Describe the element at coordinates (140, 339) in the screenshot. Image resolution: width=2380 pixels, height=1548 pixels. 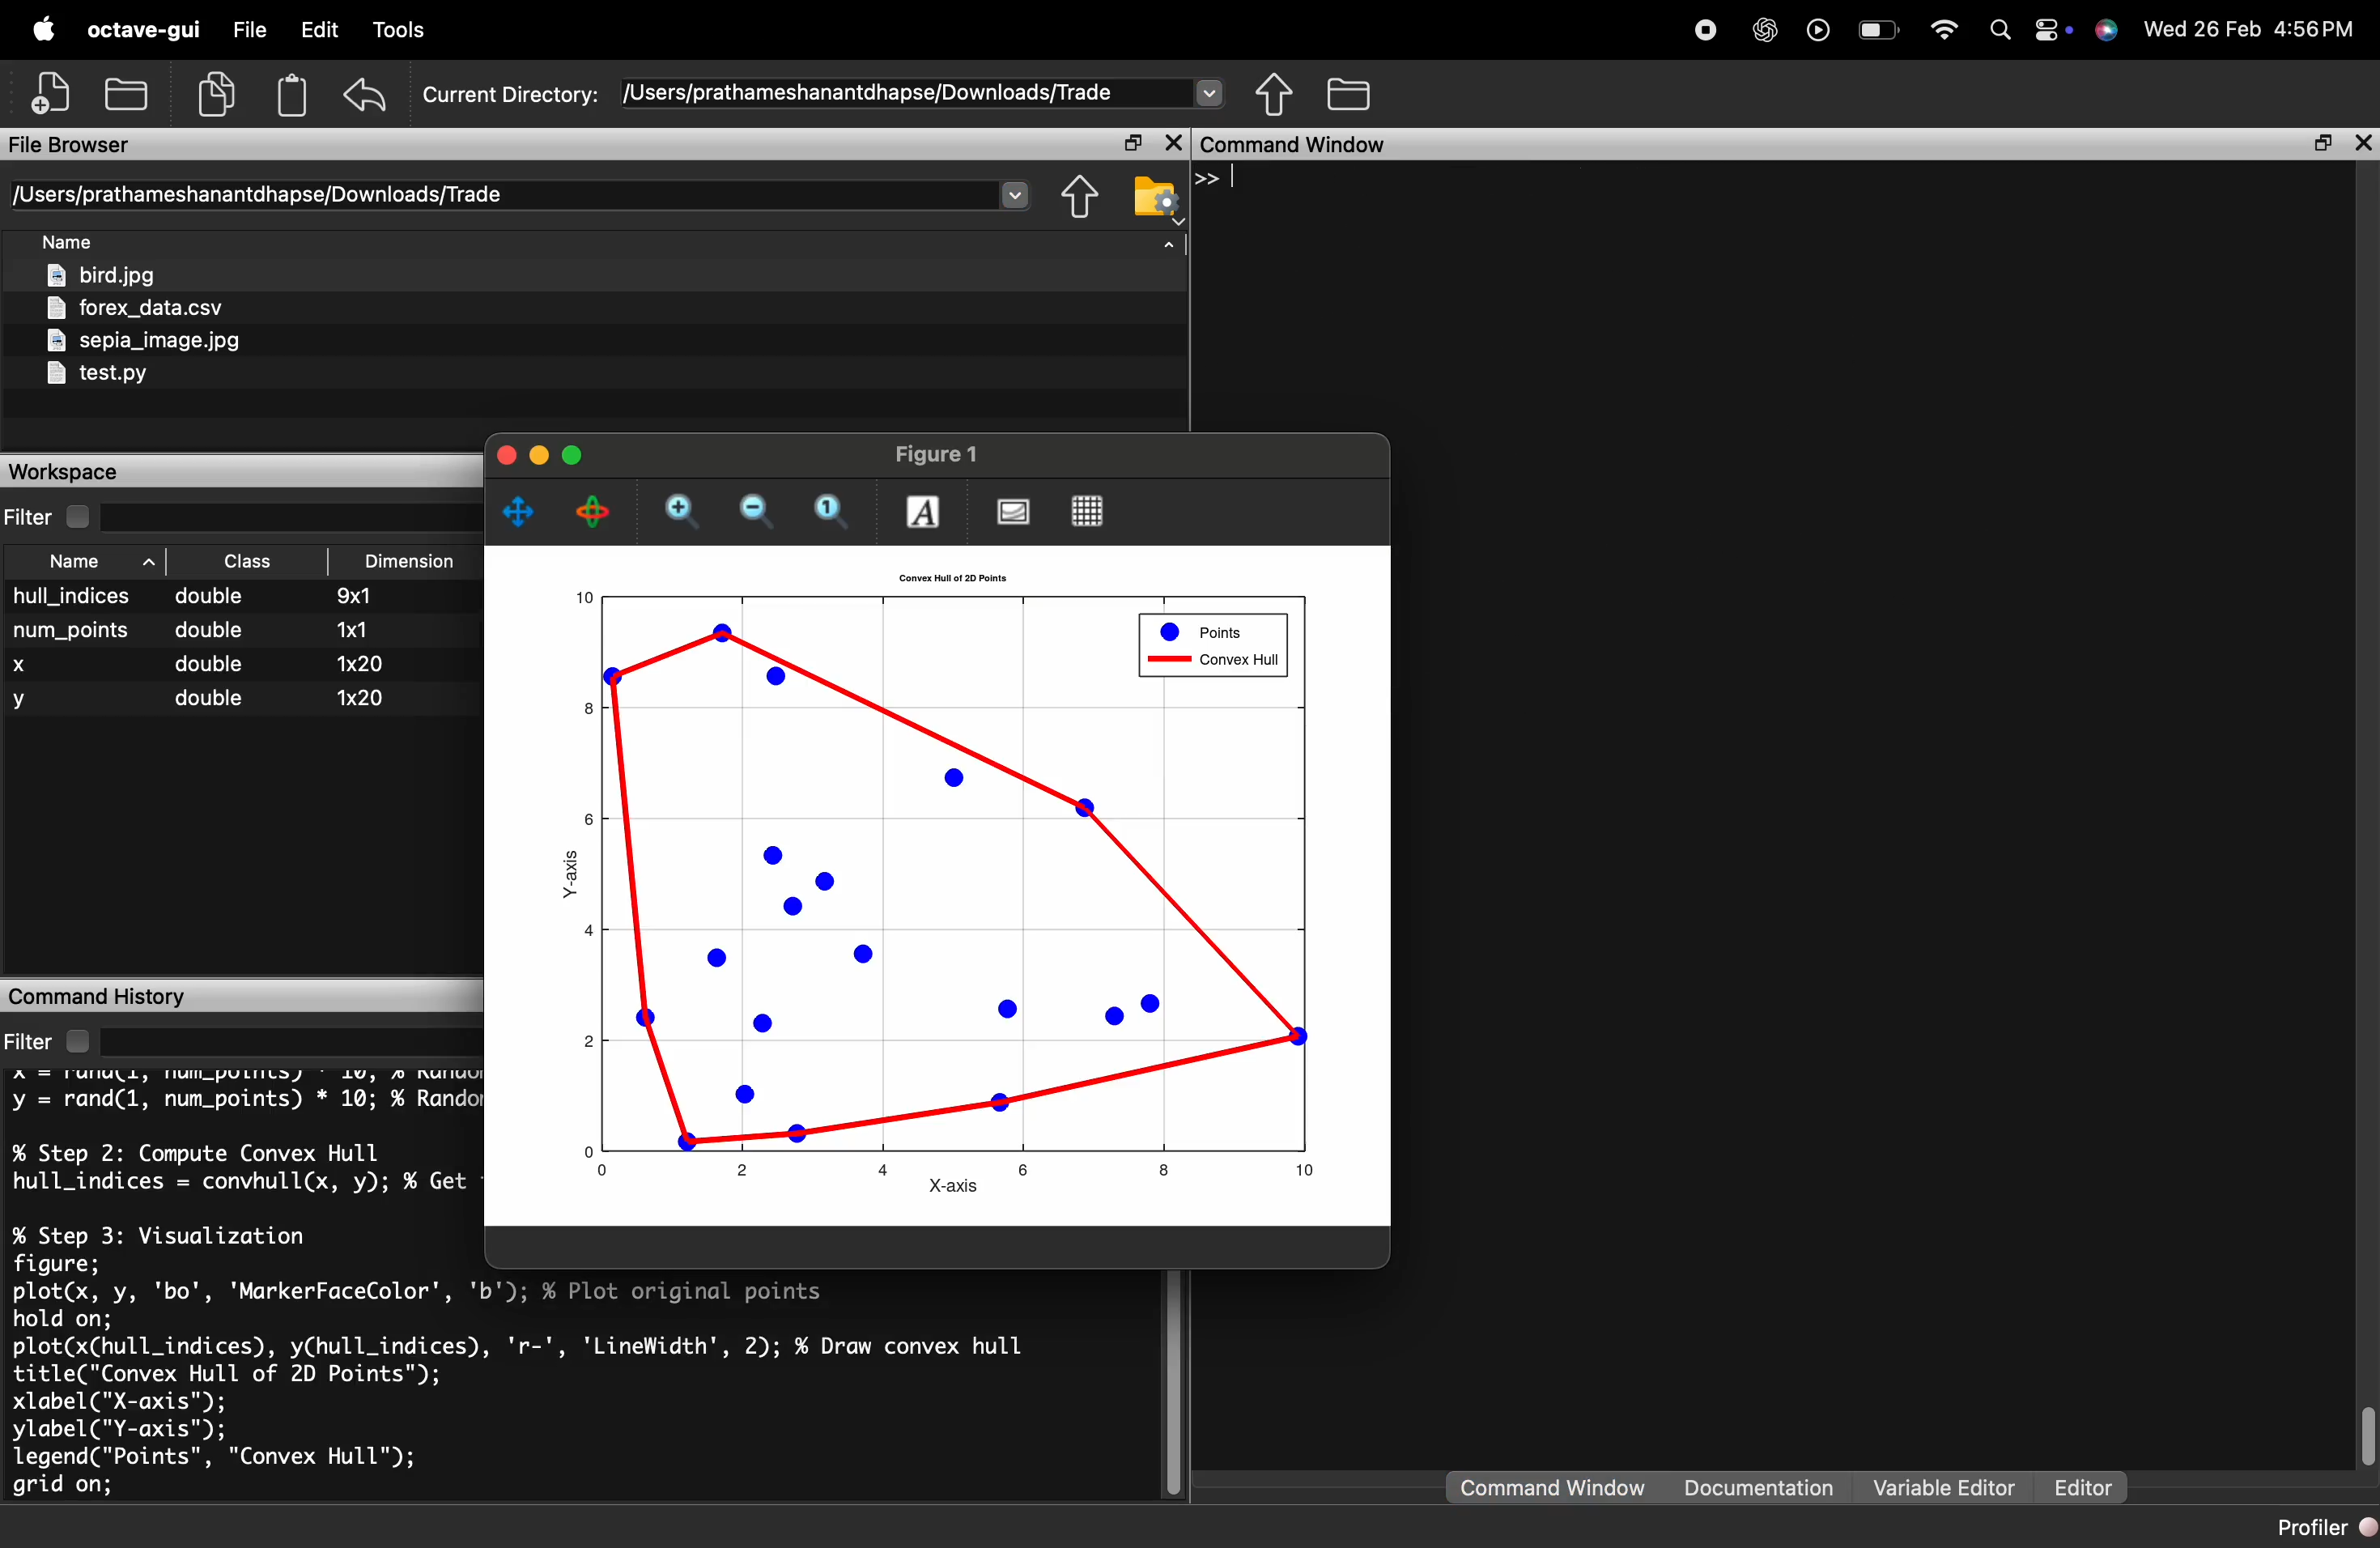
I see `sepia_image.jpg` at that location.